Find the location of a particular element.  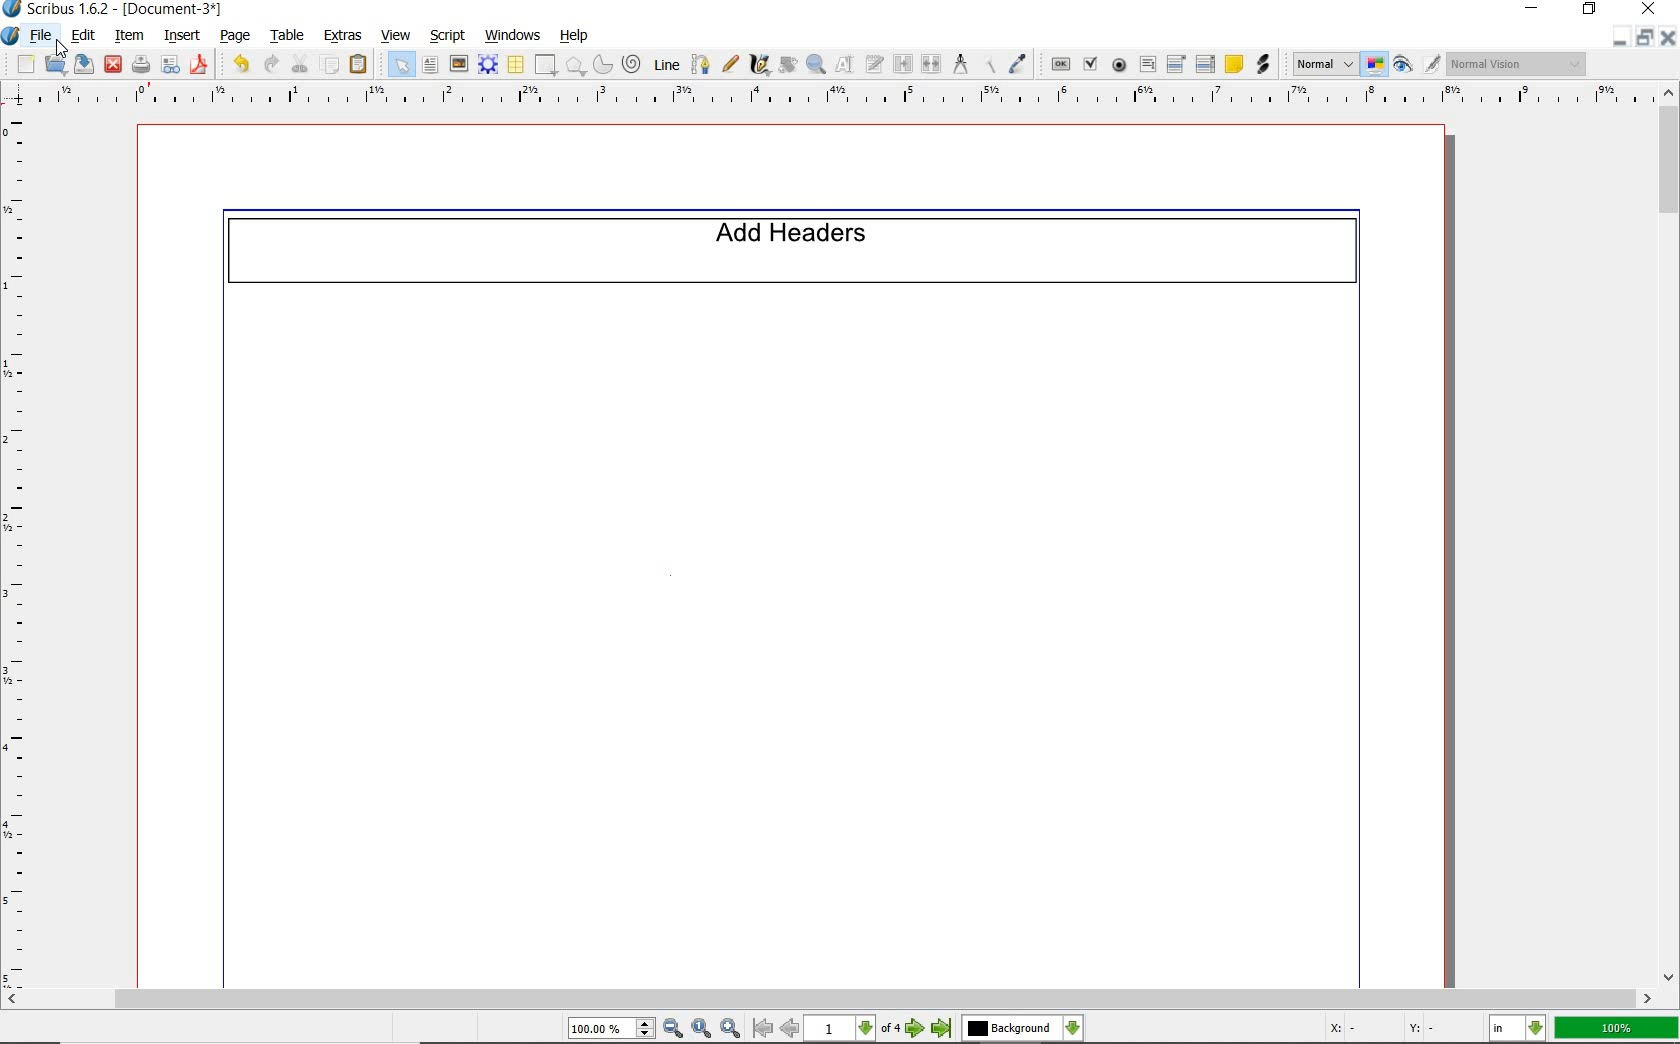

zoom out is located at coordinates (674, 1029).